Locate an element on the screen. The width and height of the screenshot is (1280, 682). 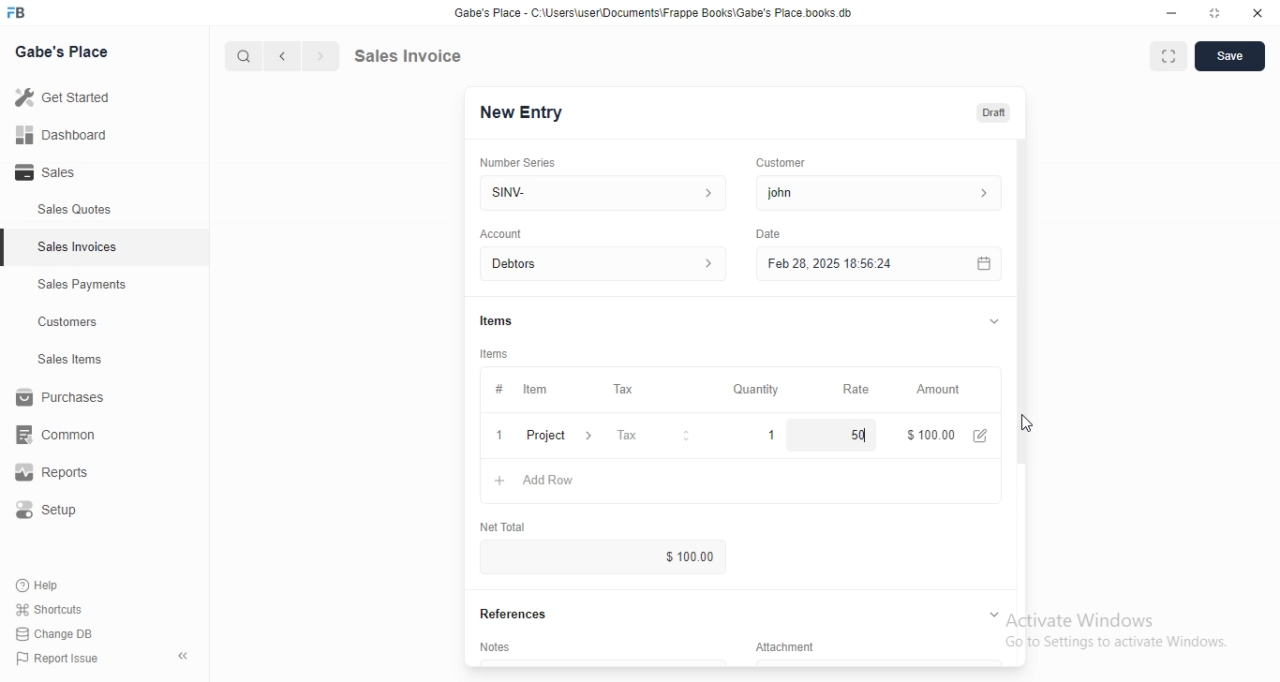
Getstared is located at coordinates (68, 99).